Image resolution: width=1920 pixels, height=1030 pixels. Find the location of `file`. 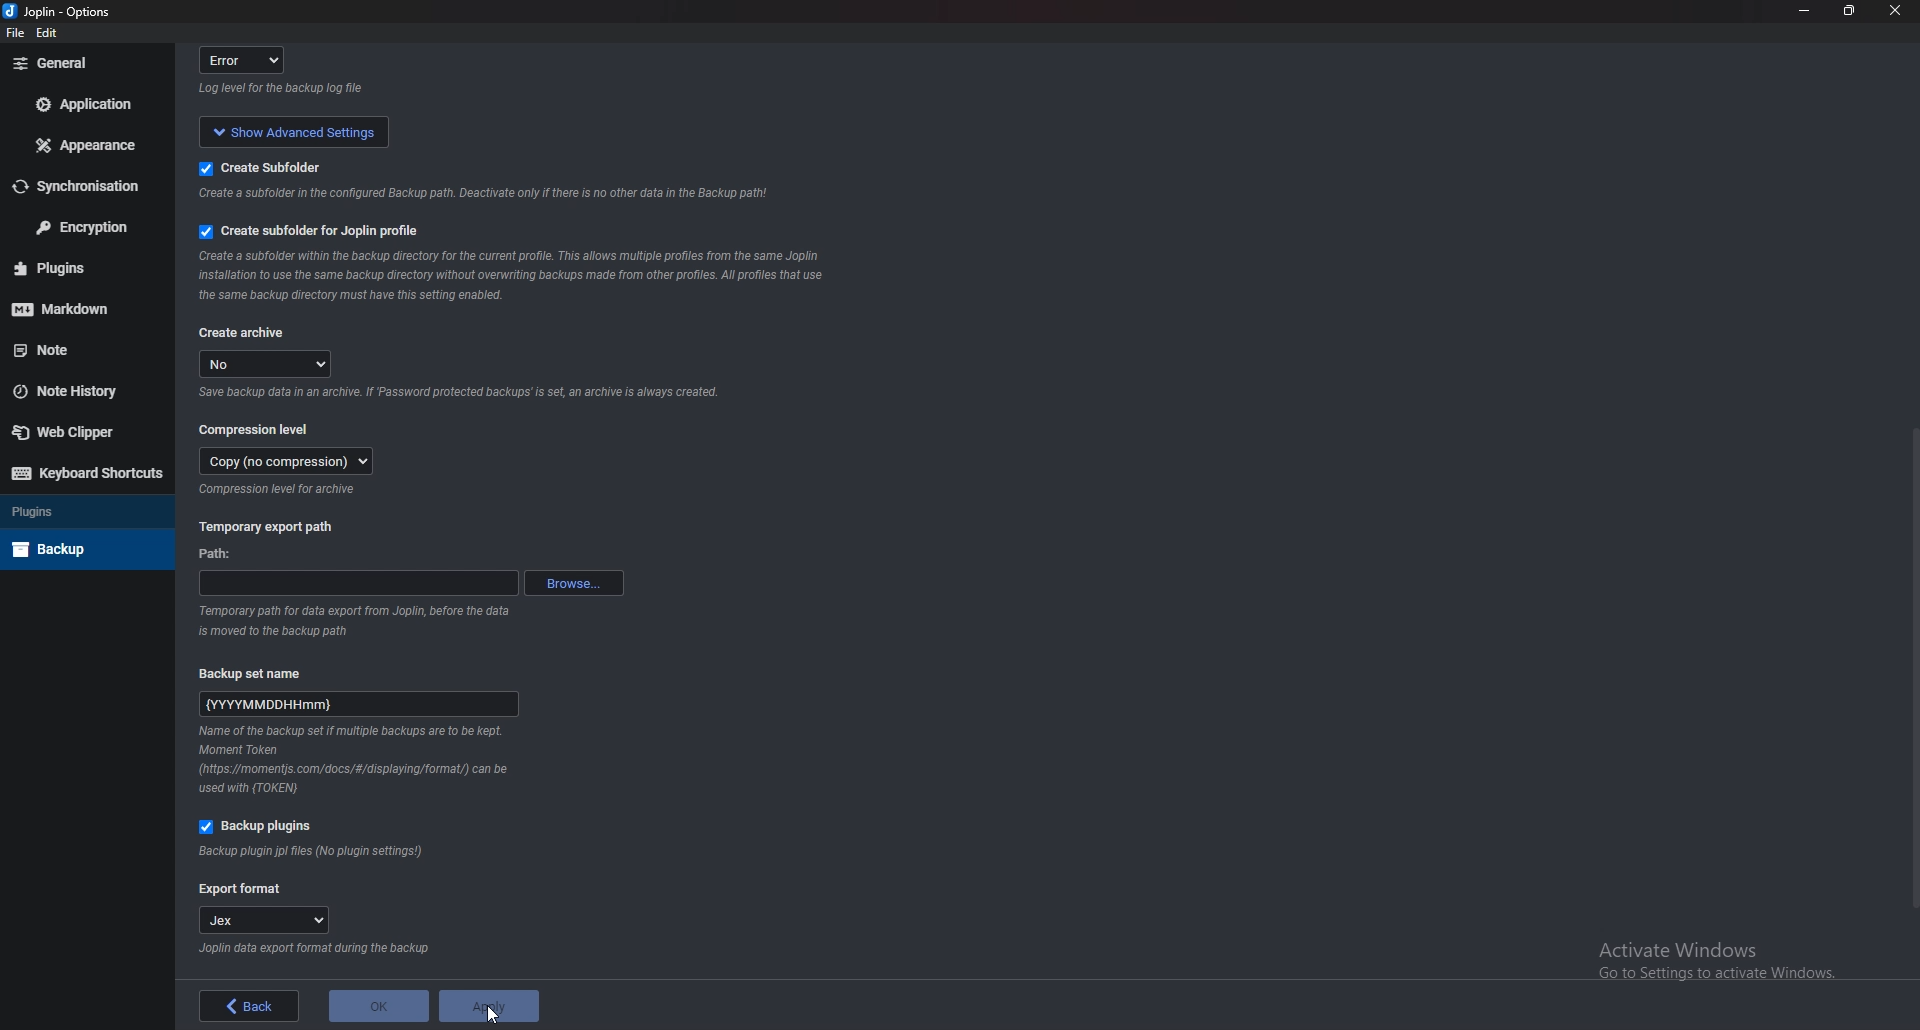

file is located at coordinates (16, 34).